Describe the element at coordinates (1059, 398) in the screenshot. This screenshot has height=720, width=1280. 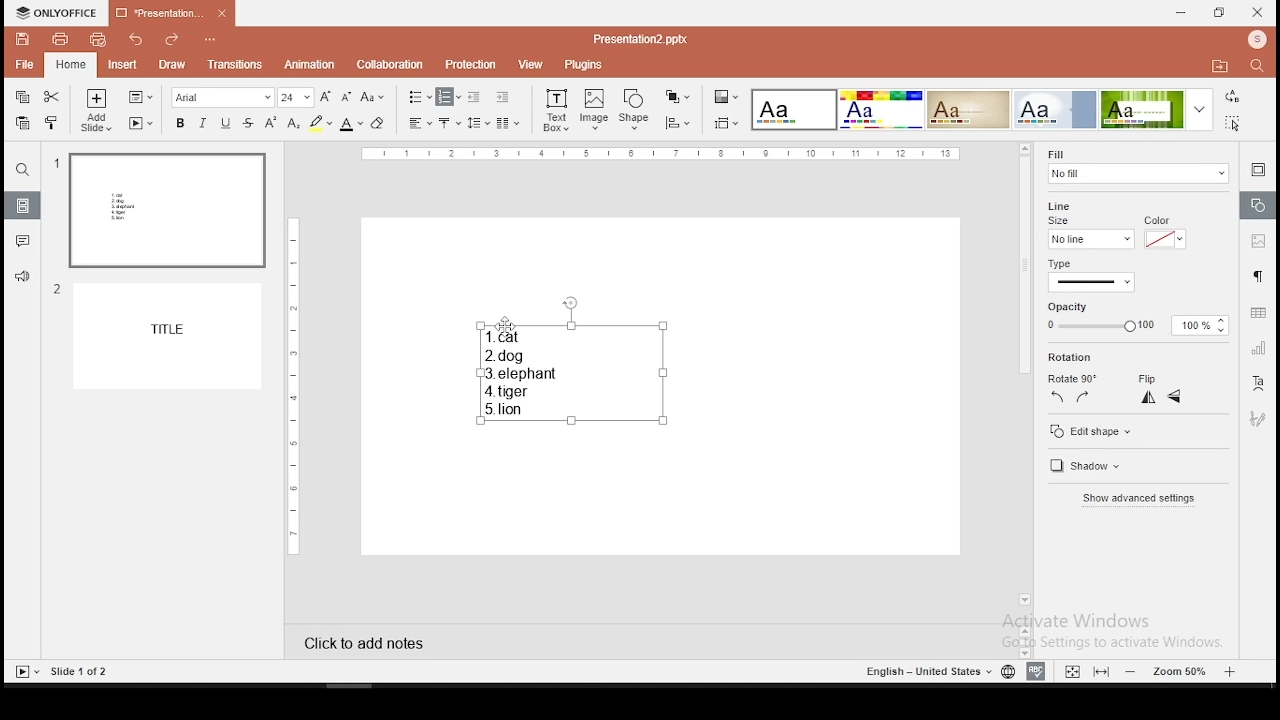
I see `rotate 90 counterclockwise` at that location.